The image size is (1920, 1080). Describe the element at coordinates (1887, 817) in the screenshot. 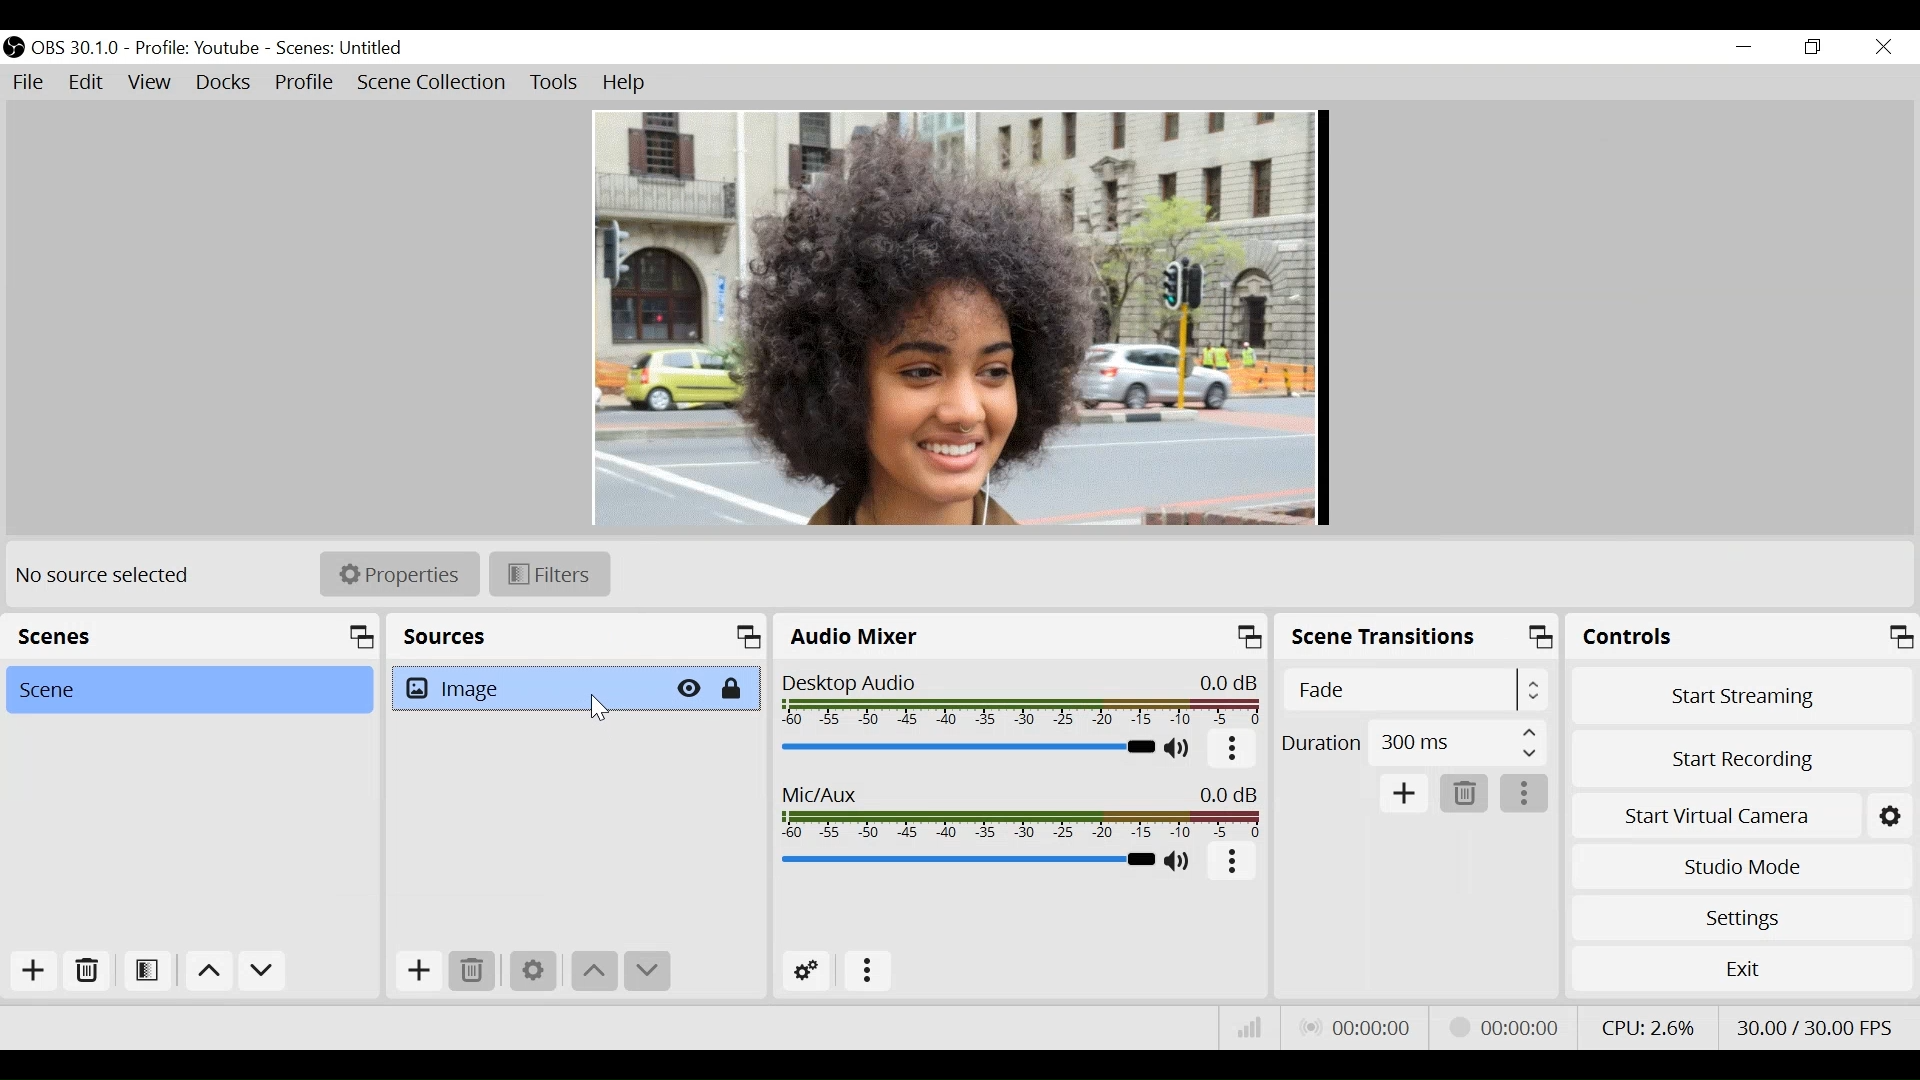

I see `Settings` at that location.